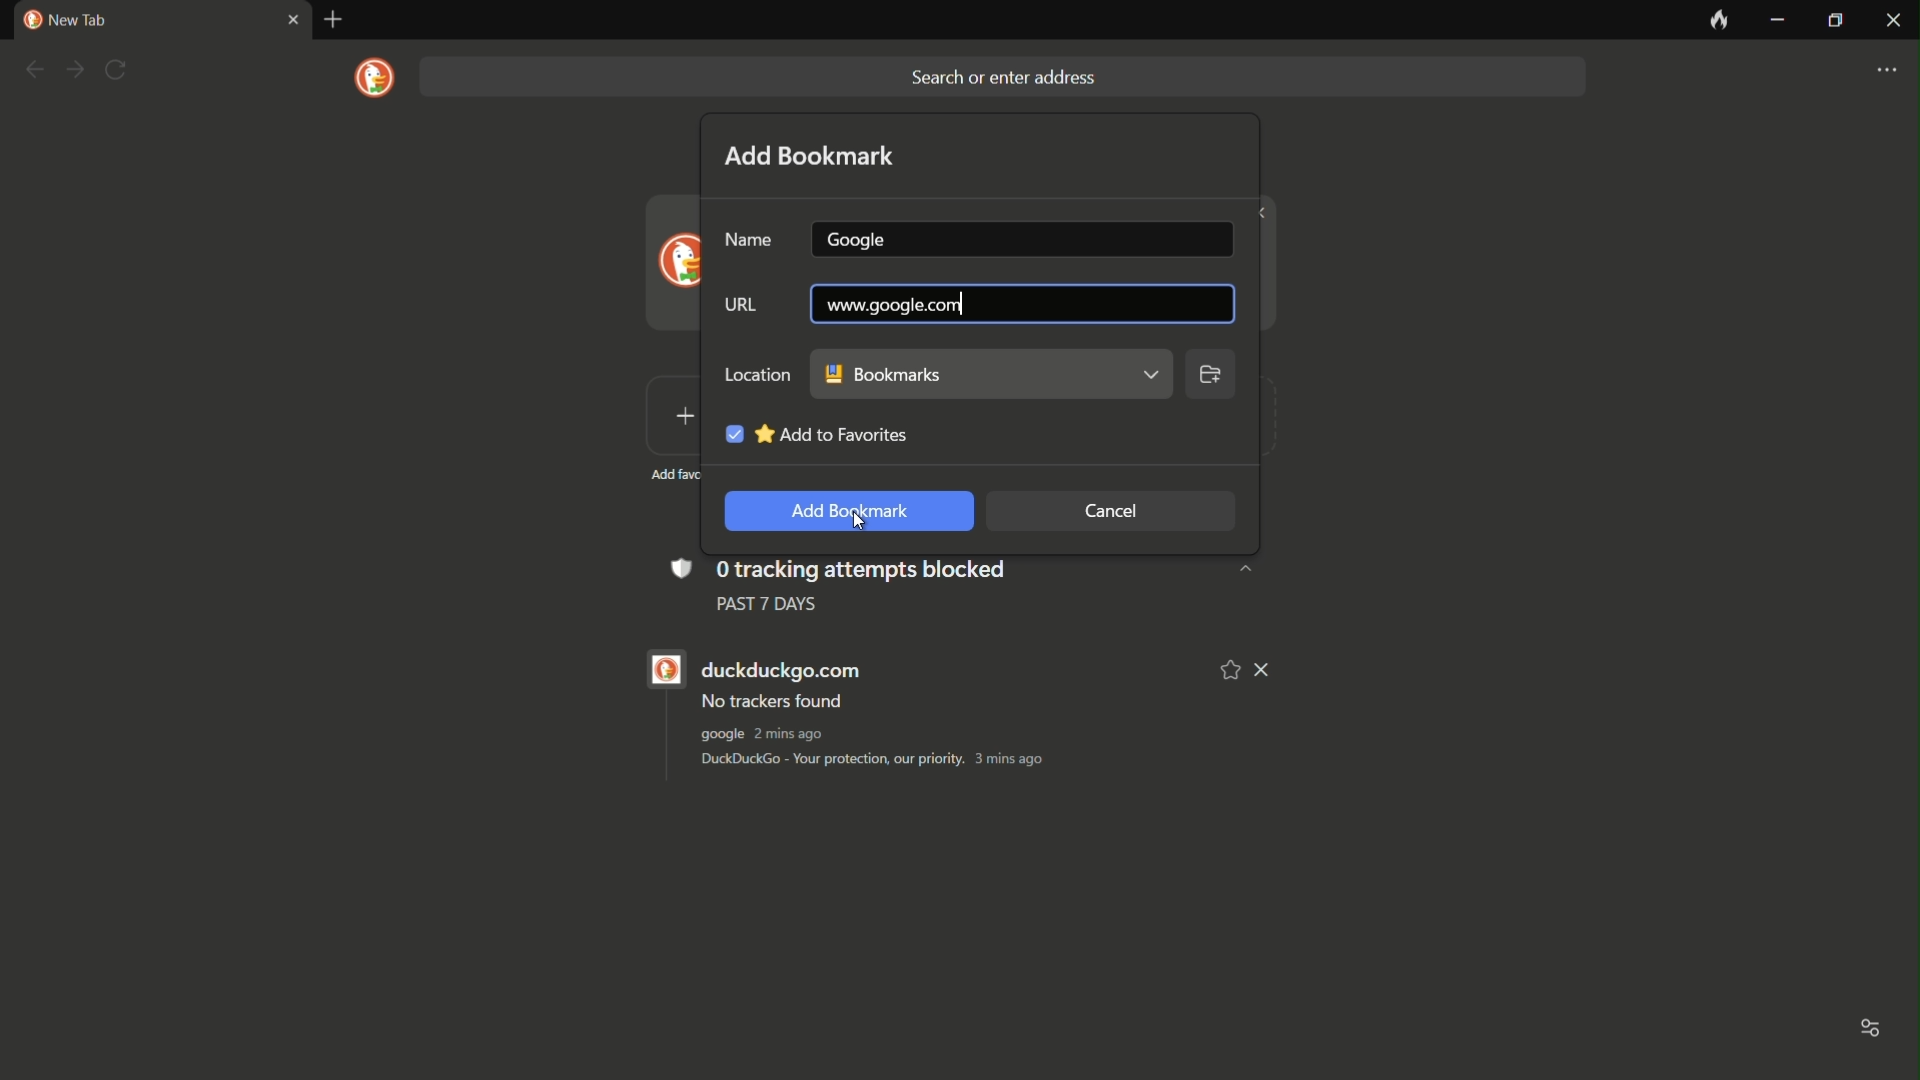 The height and width of the screenshot is (1080, 1920). I want to click on close tab, so click(291, 21).